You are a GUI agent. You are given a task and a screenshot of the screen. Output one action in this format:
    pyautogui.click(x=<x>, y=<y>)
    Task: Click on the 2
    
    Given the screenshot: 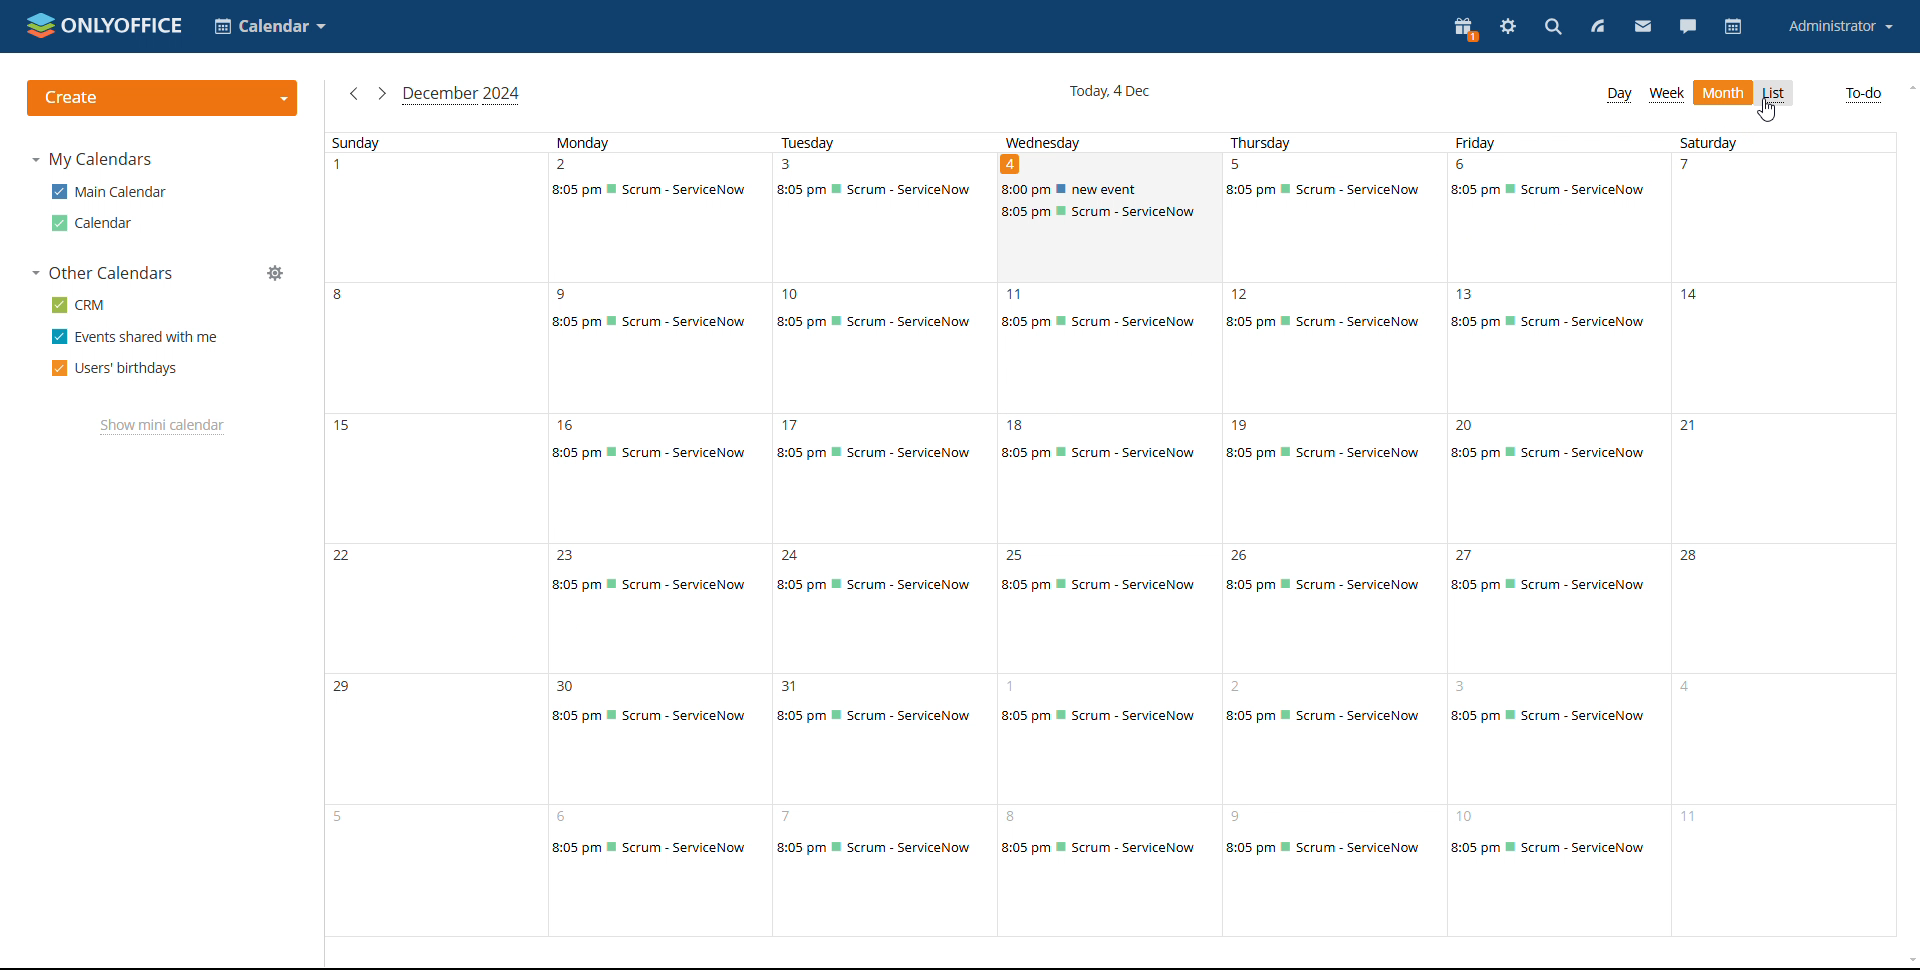 What is the action you would take?
    pyautogui.click(x=565, y=164)
    